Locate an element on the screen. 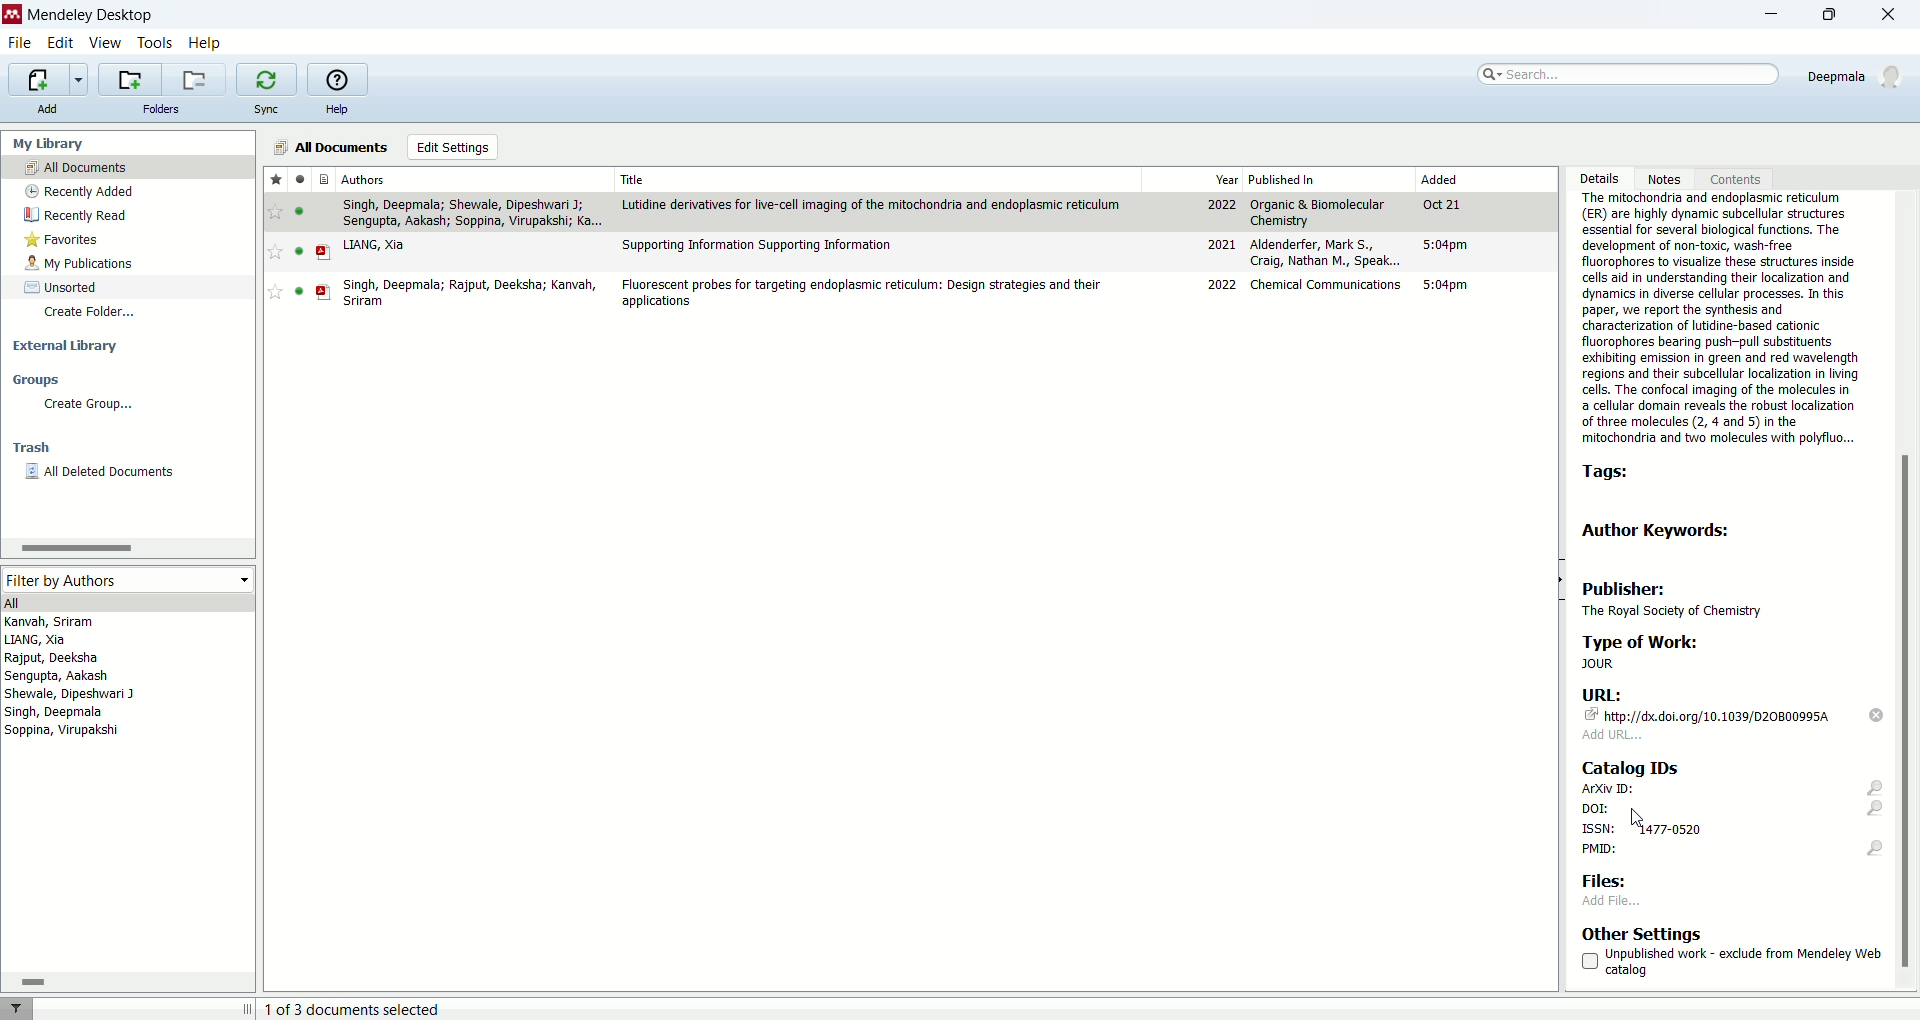 The image size is (1920, 1020). view is located at coordinates (103, 43).